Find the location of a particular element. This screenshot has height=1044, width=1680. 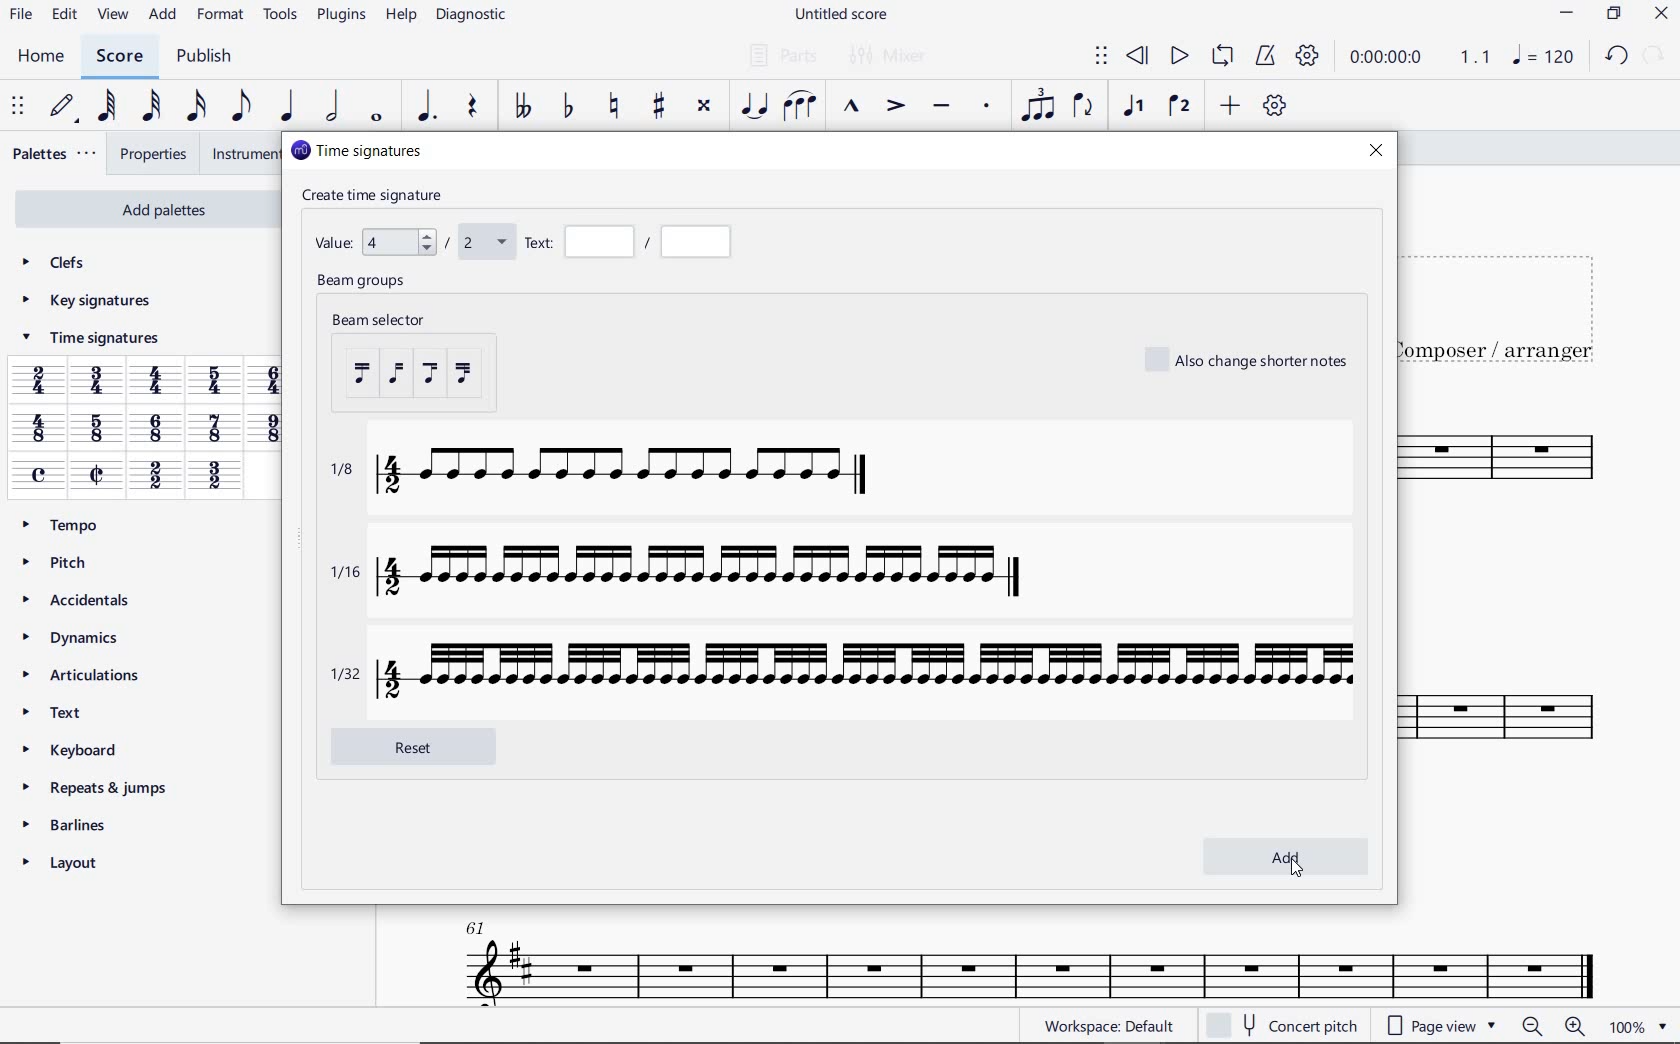

3/4 is located at coordinates (99, 382).